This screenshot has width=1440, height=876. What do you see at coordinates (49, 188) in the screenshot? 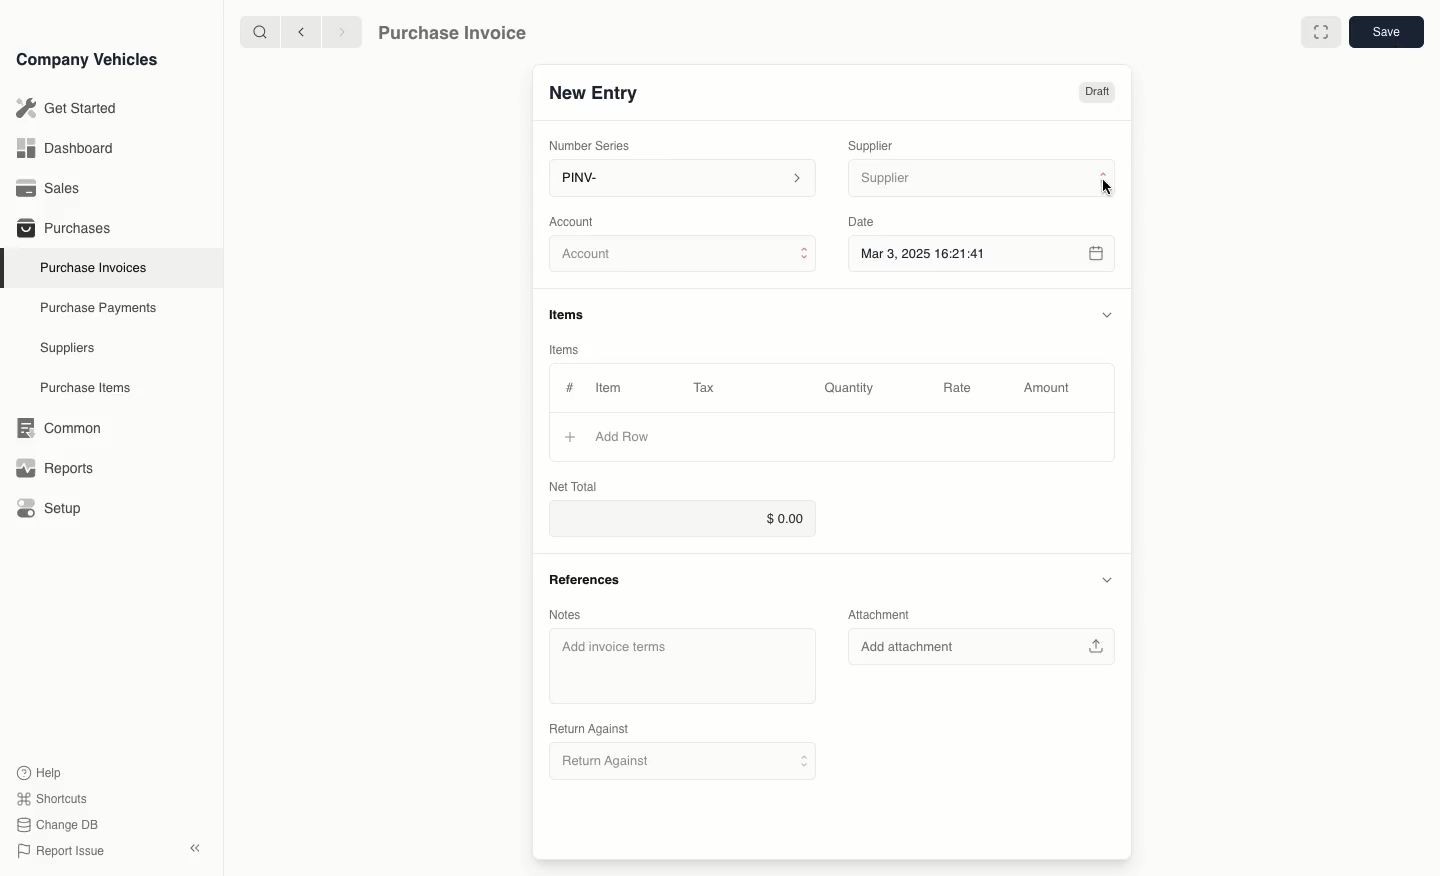
I see `Sales` at bounding box center [49, 188].